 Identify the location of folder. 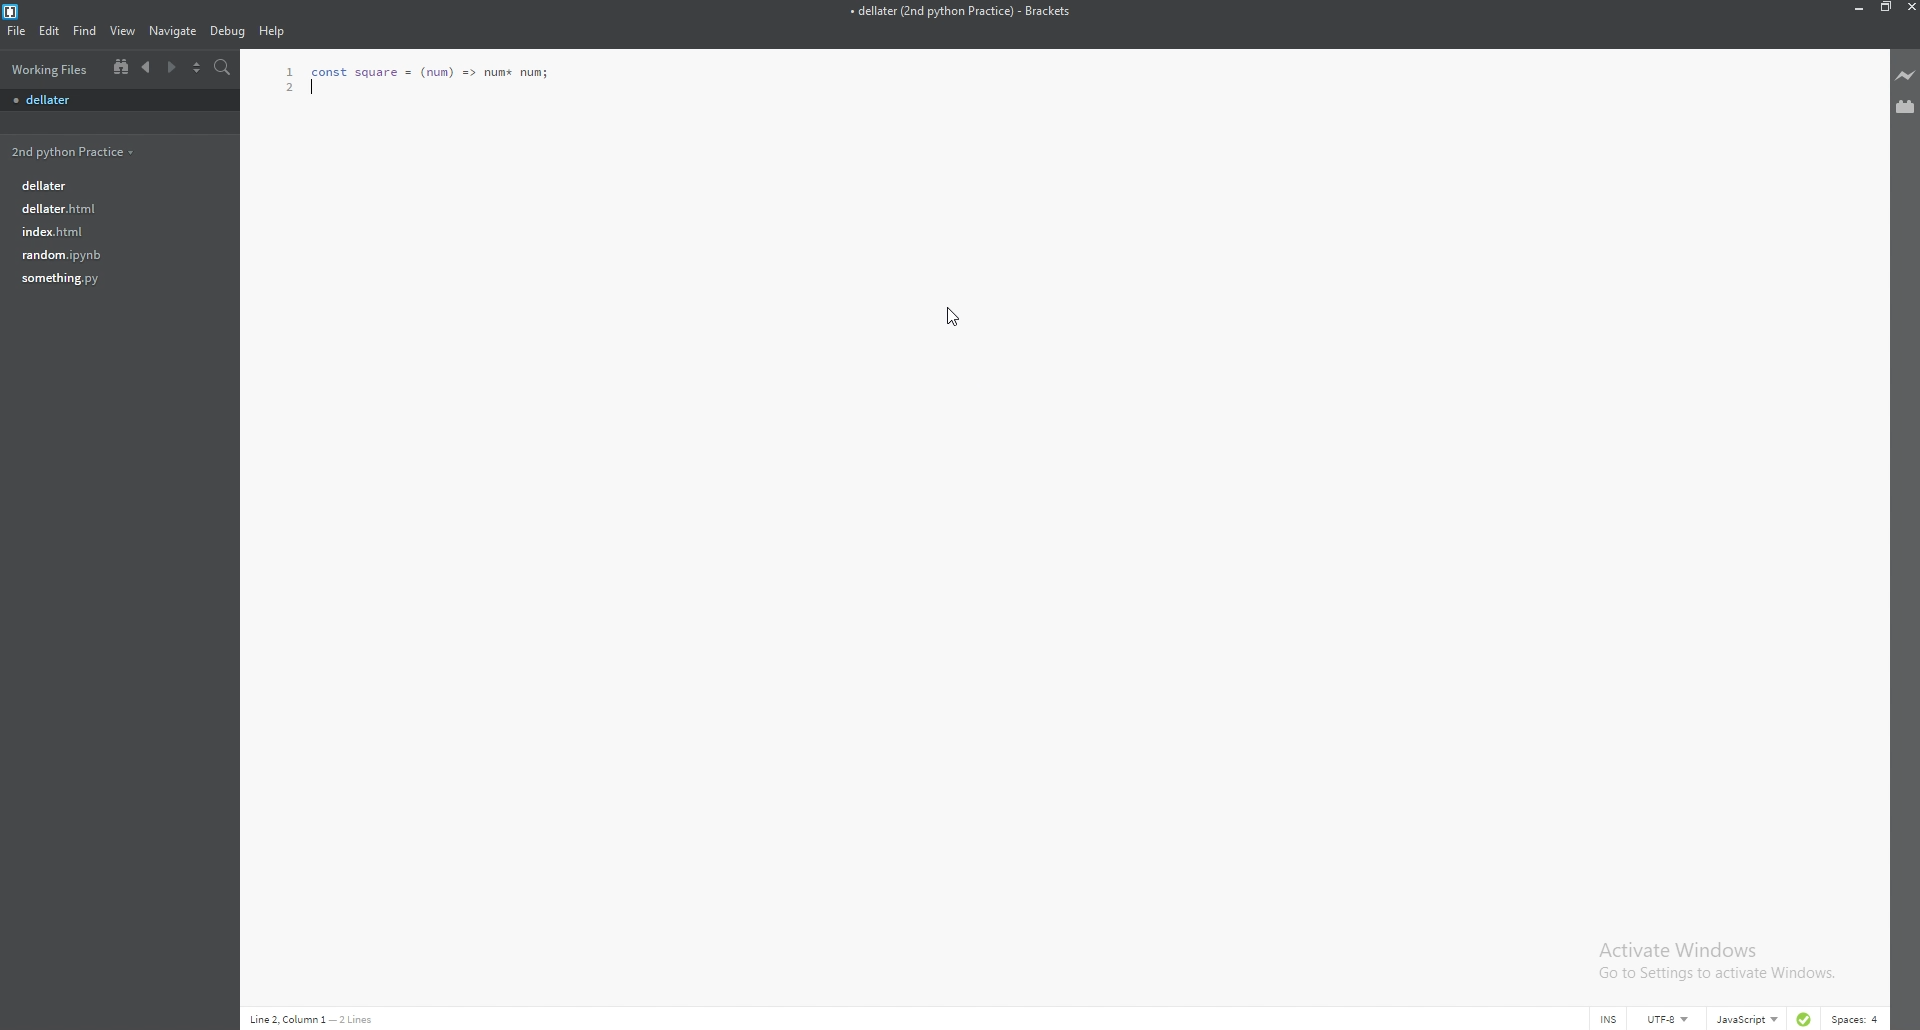
(71, 150).